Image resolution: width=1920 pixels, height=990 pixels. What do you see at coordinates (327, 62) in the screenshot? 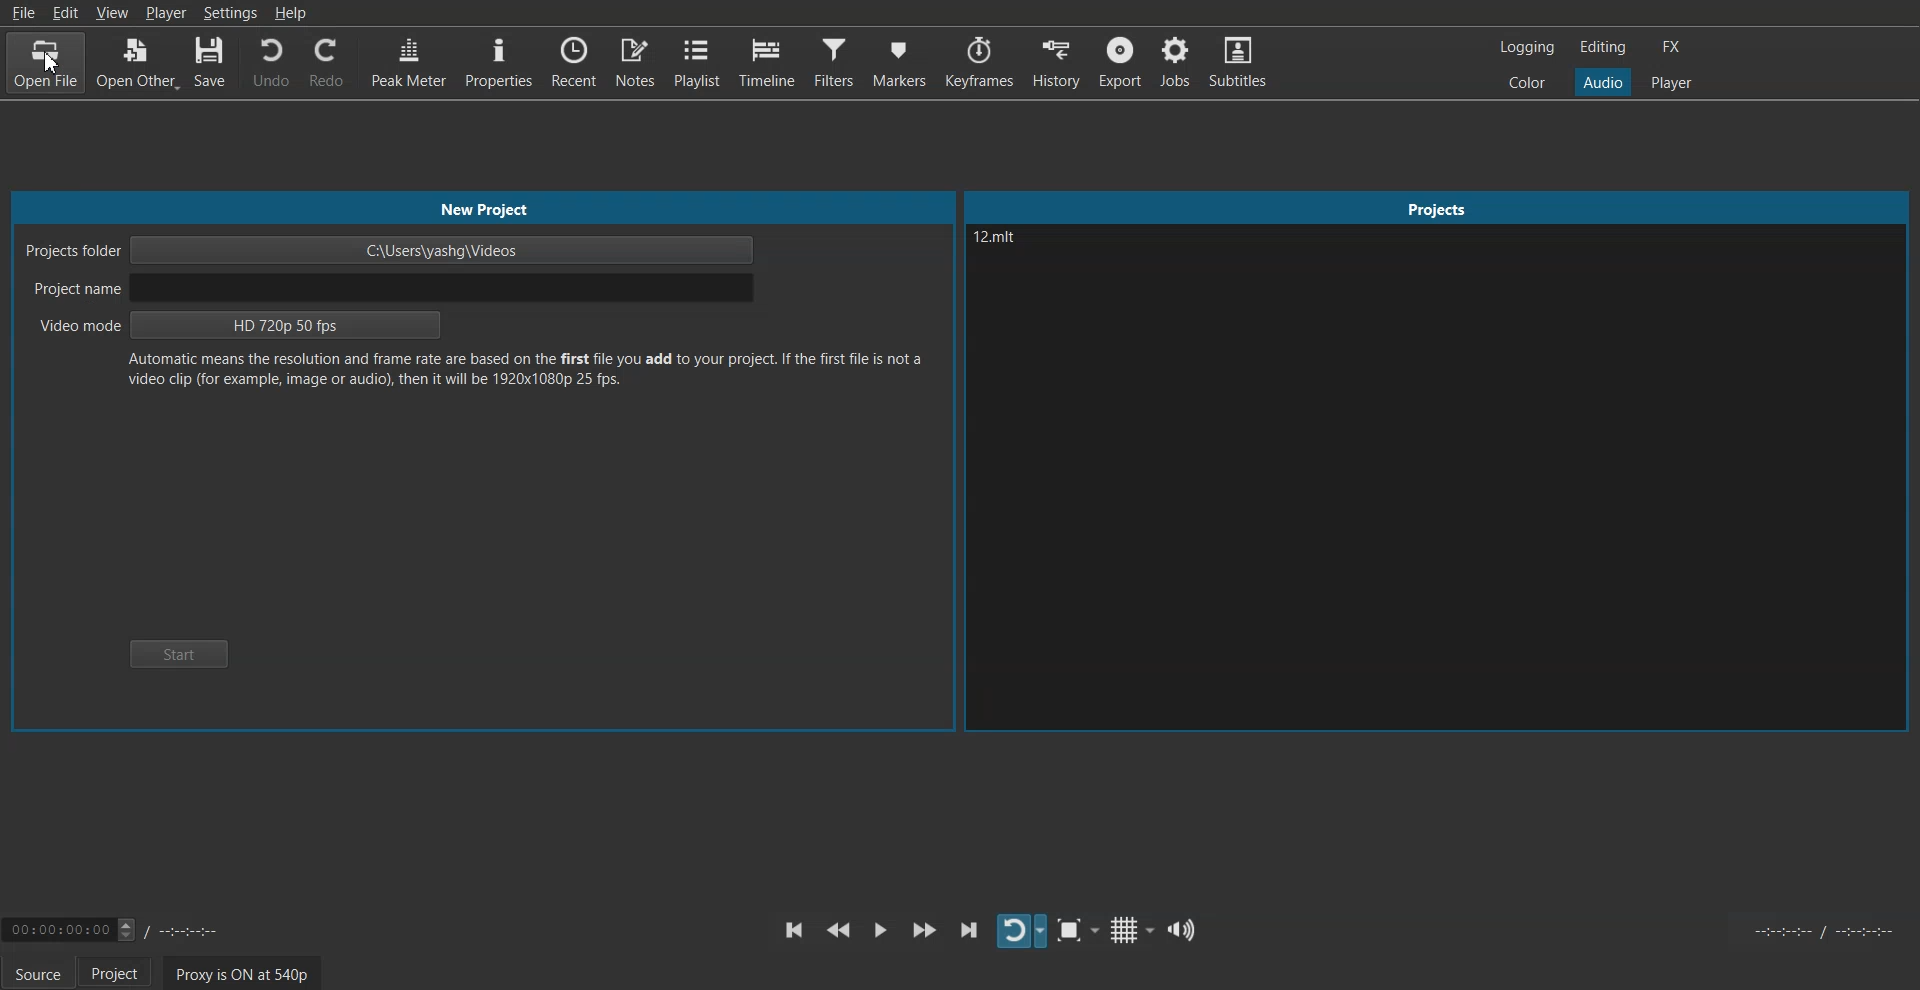
I see `Redo` at bounding box center [327, 62].